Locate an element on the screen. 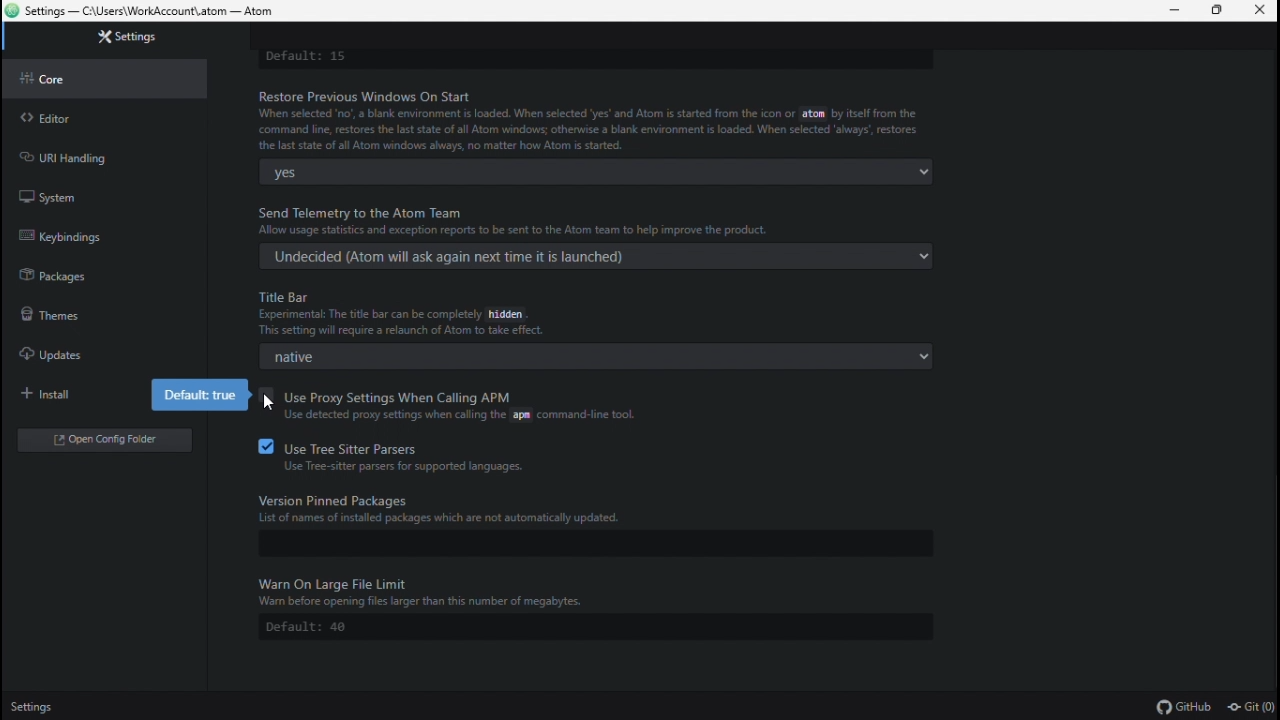 This screenshot has width=1280, height=720. use proxy settings is located at coordinates (471, 406).